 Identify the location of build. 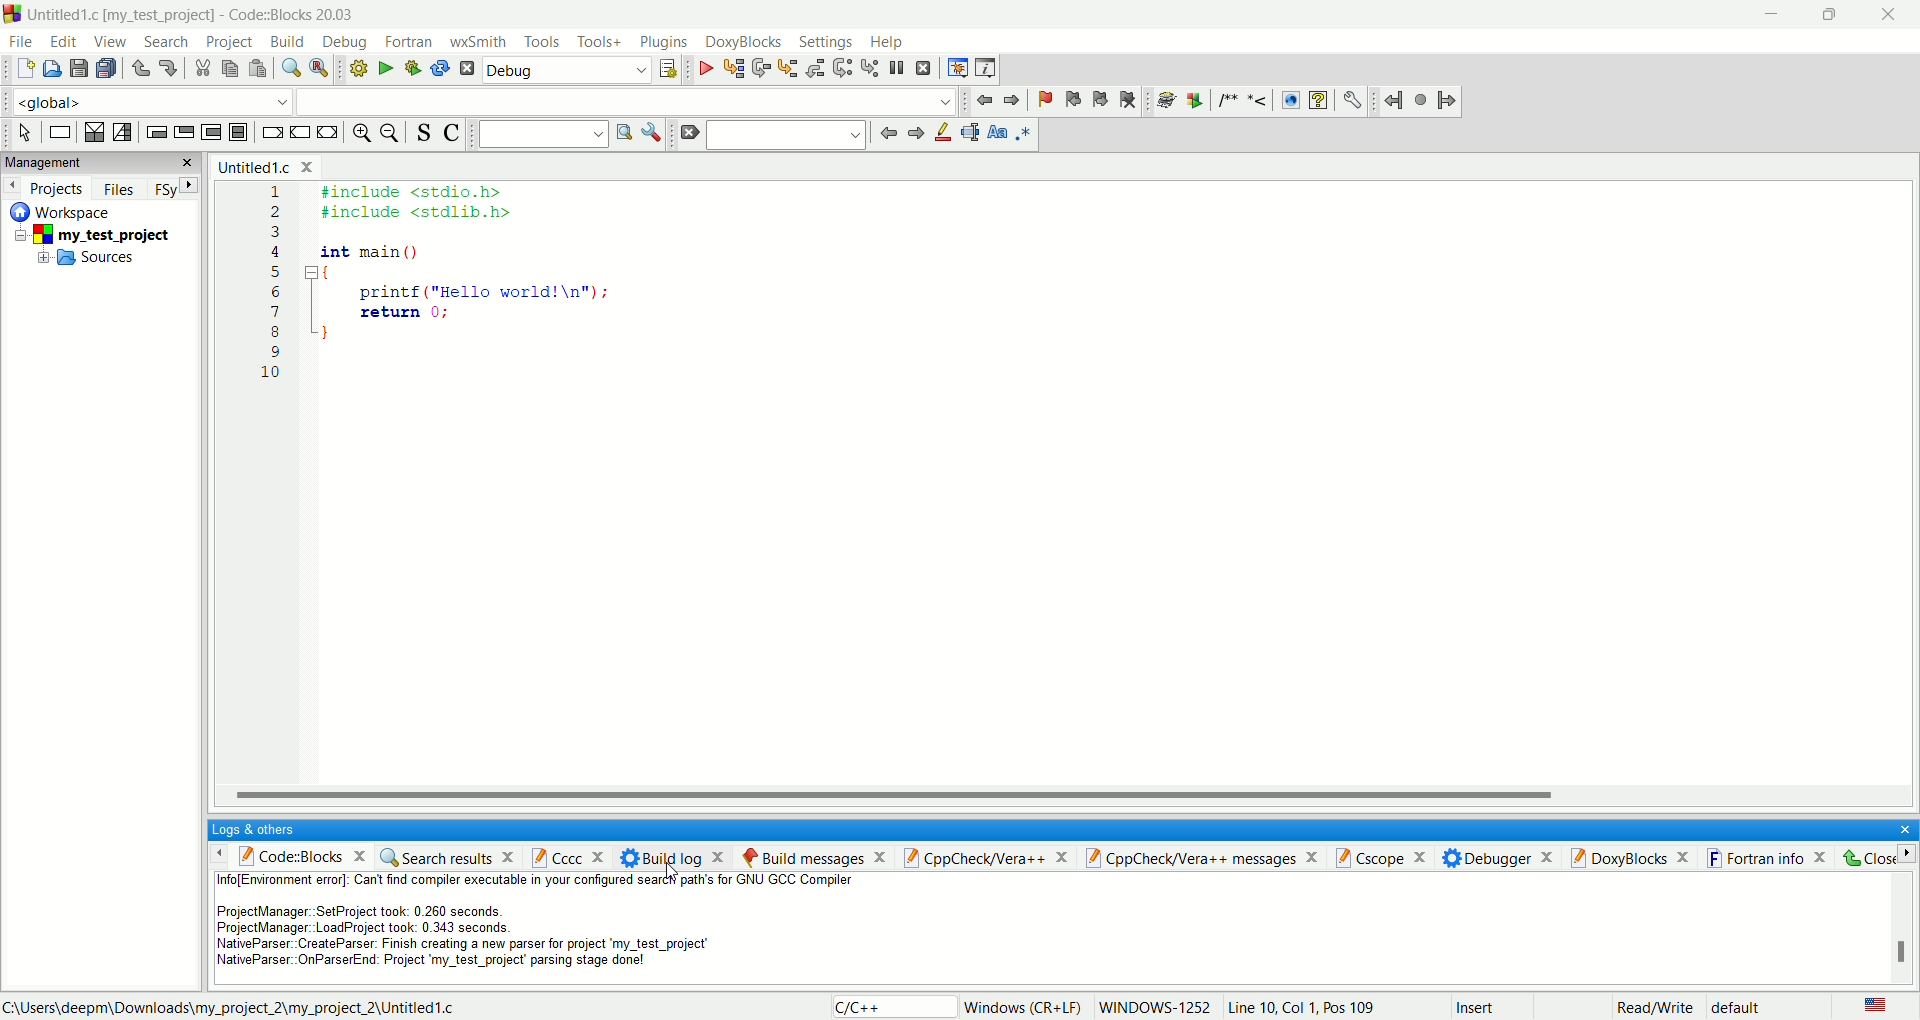
(356, 68).